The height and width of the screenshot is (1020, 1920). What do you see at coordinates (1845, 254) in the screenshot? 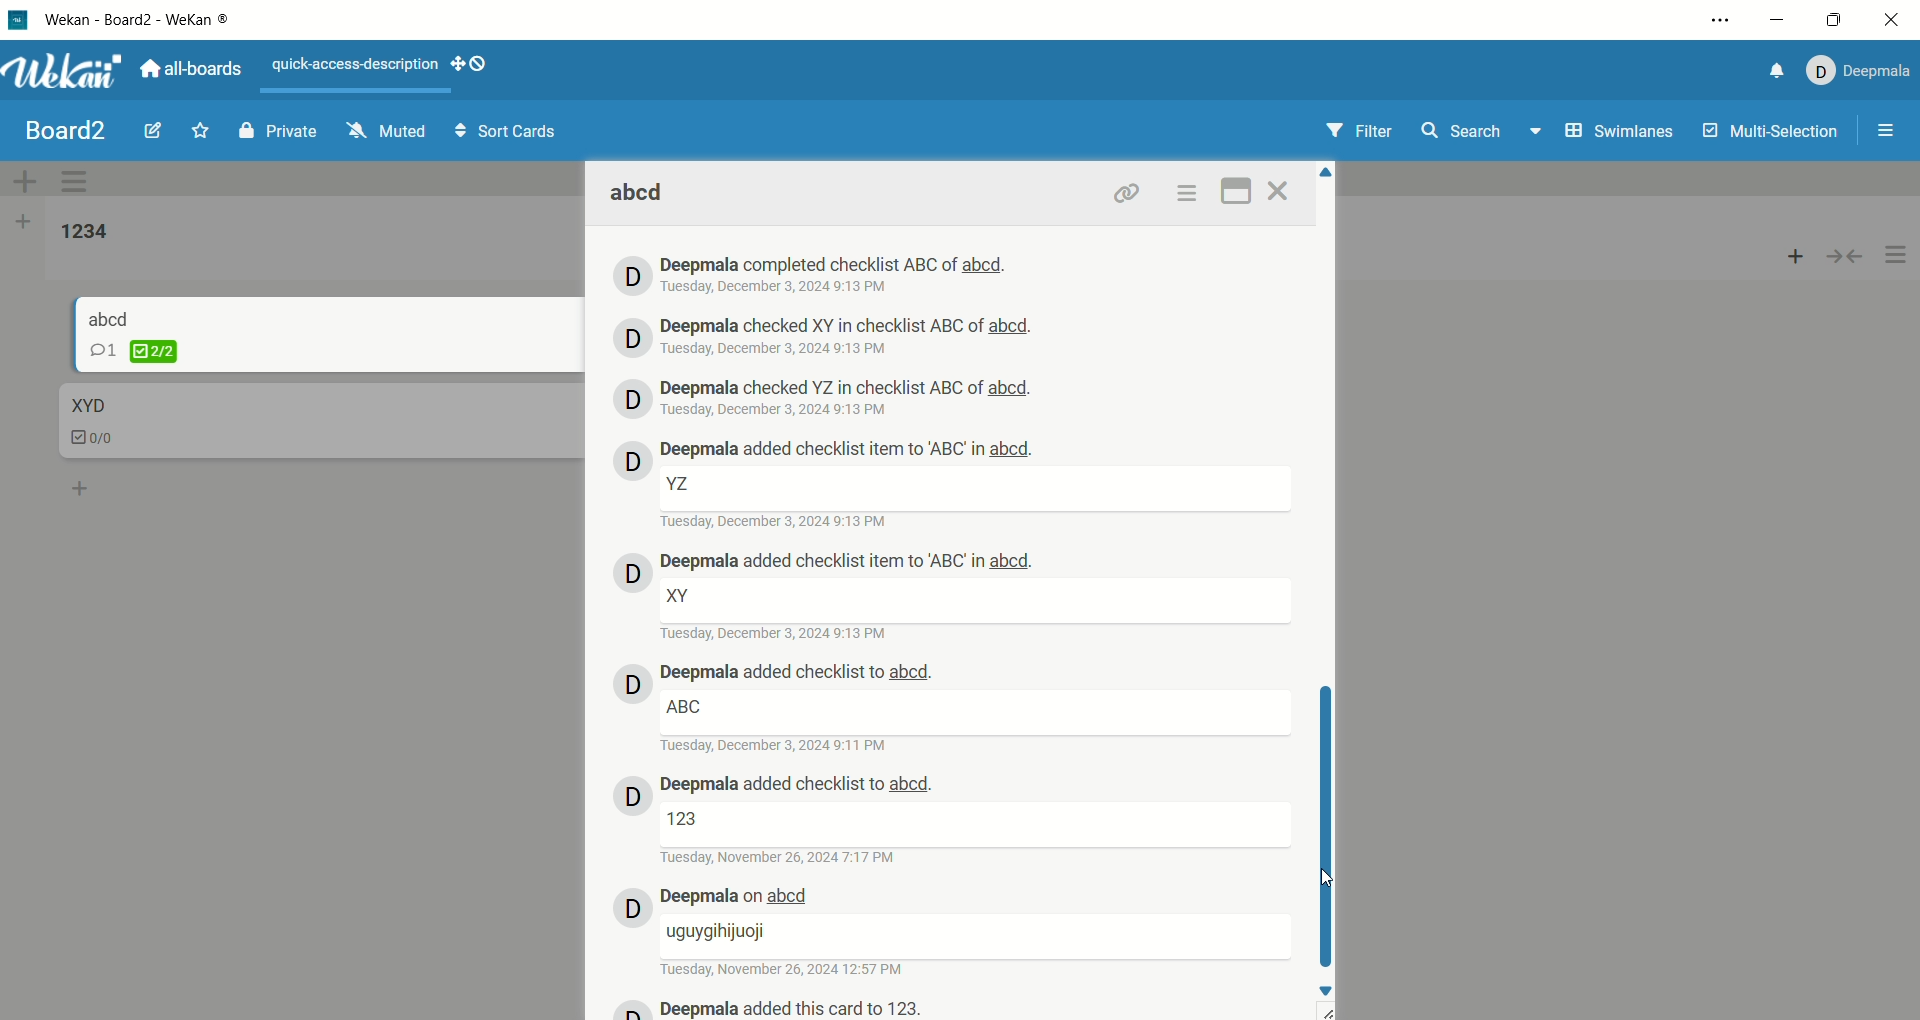
I see `collapse` at bounding box center [1845, 254].